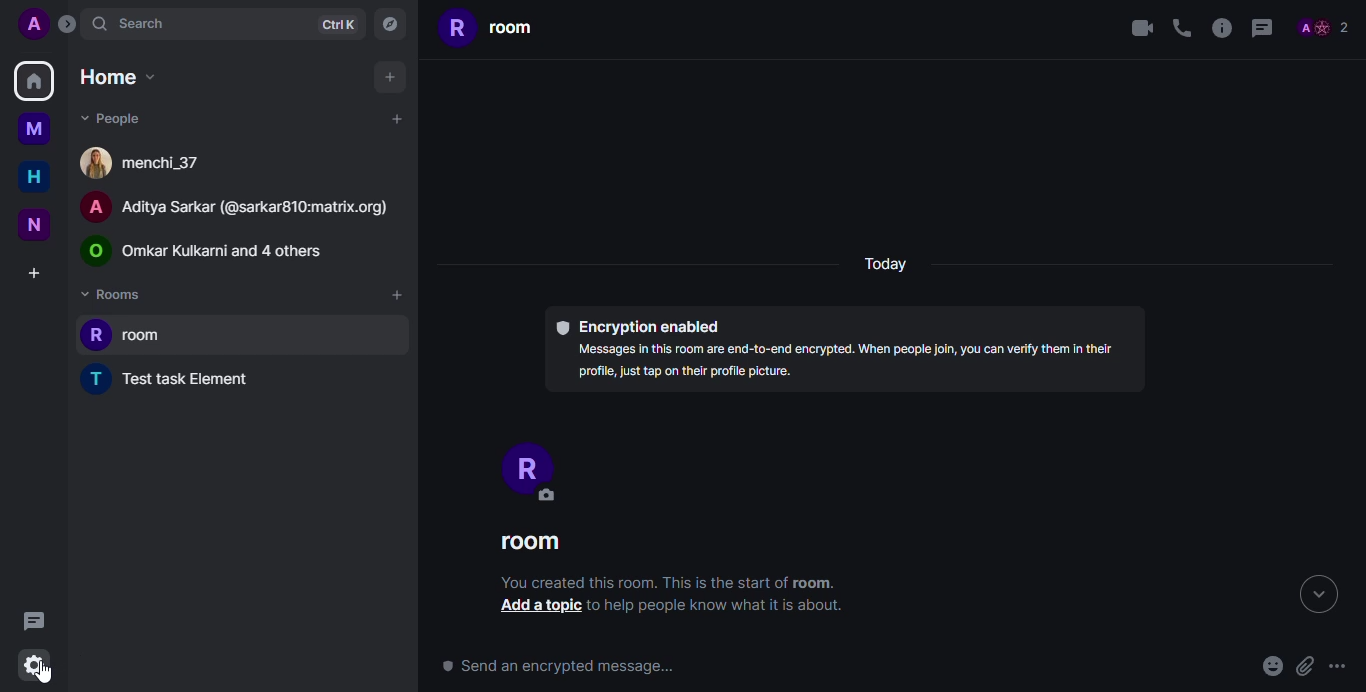 This screenshot has height=692, width=1366. What do you see at coordinates (37, 665) in the screenshot?
I see `quick settings` at bounding box center [37, 665].